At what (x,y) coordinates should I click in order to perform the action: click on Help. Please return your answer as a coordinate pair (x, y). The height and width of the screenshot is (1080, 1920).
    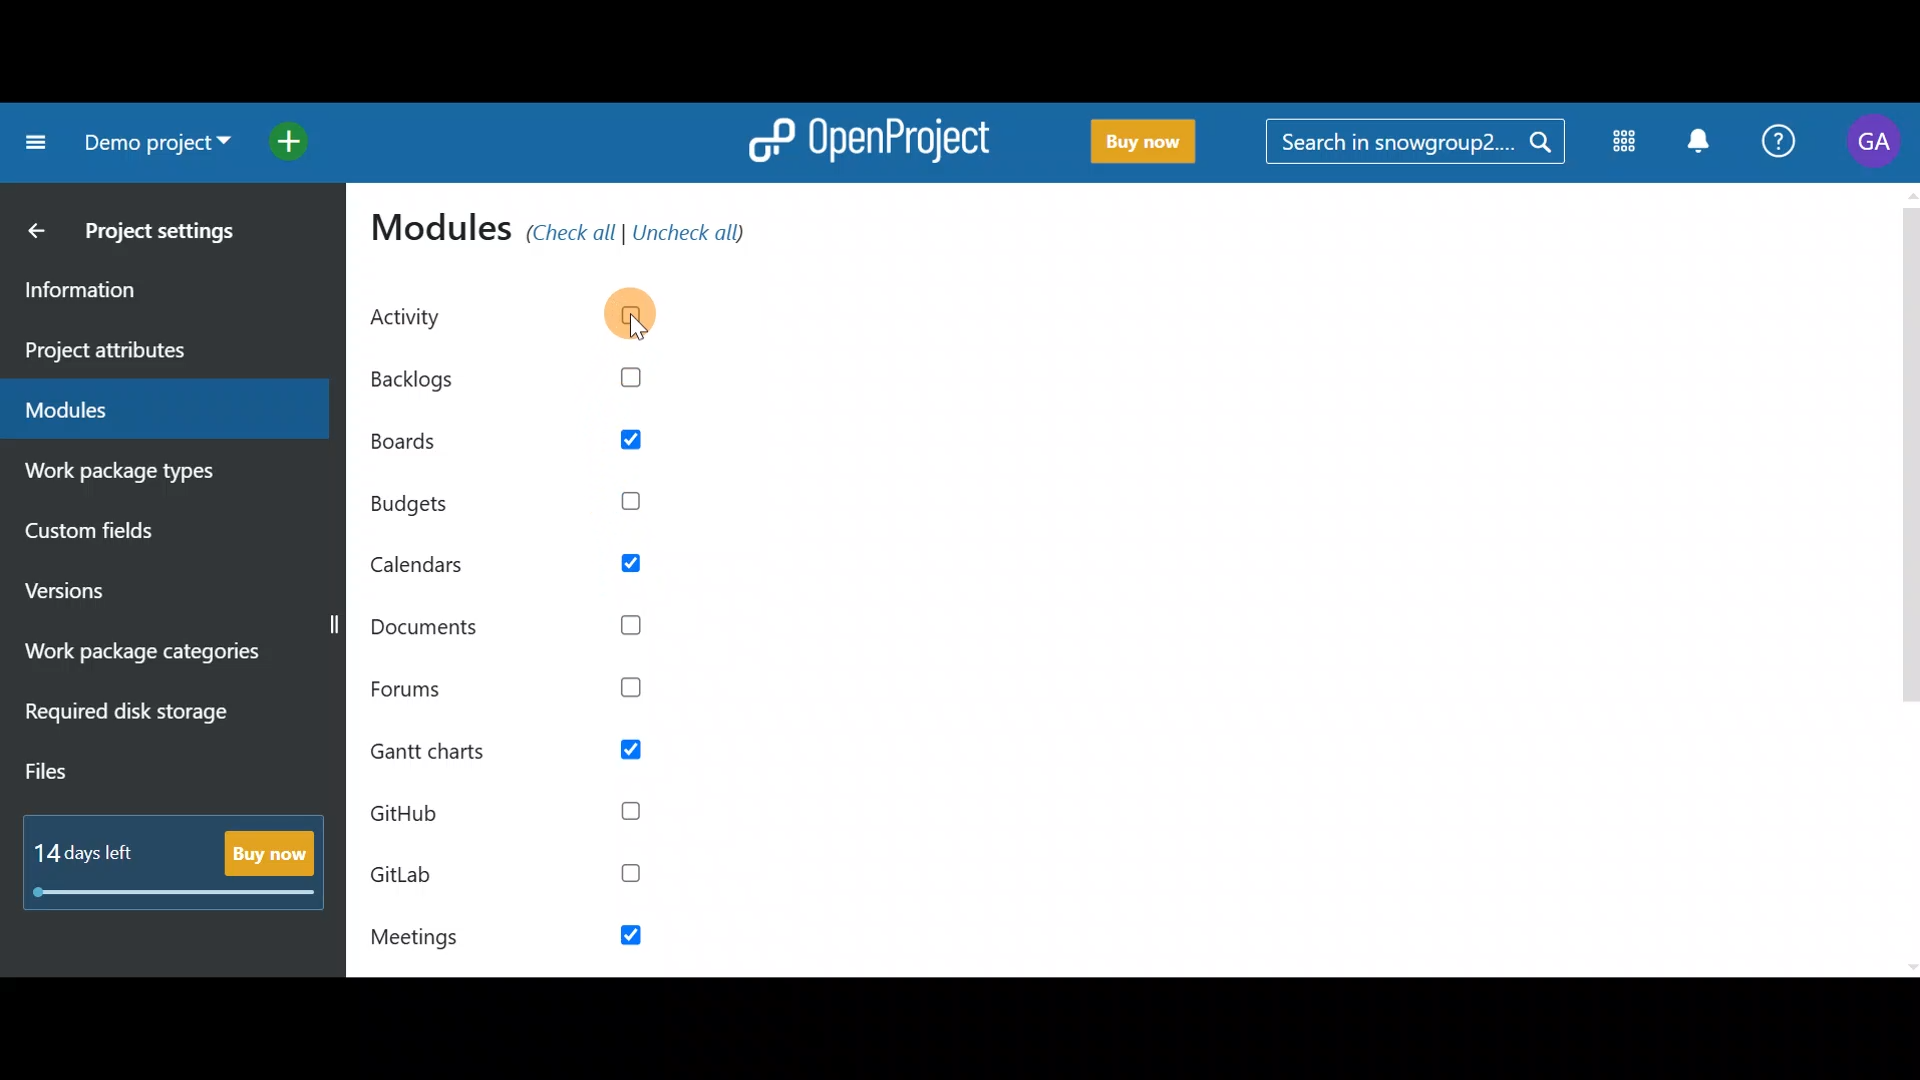
    Looking at the image, I should click on (1776, 146).